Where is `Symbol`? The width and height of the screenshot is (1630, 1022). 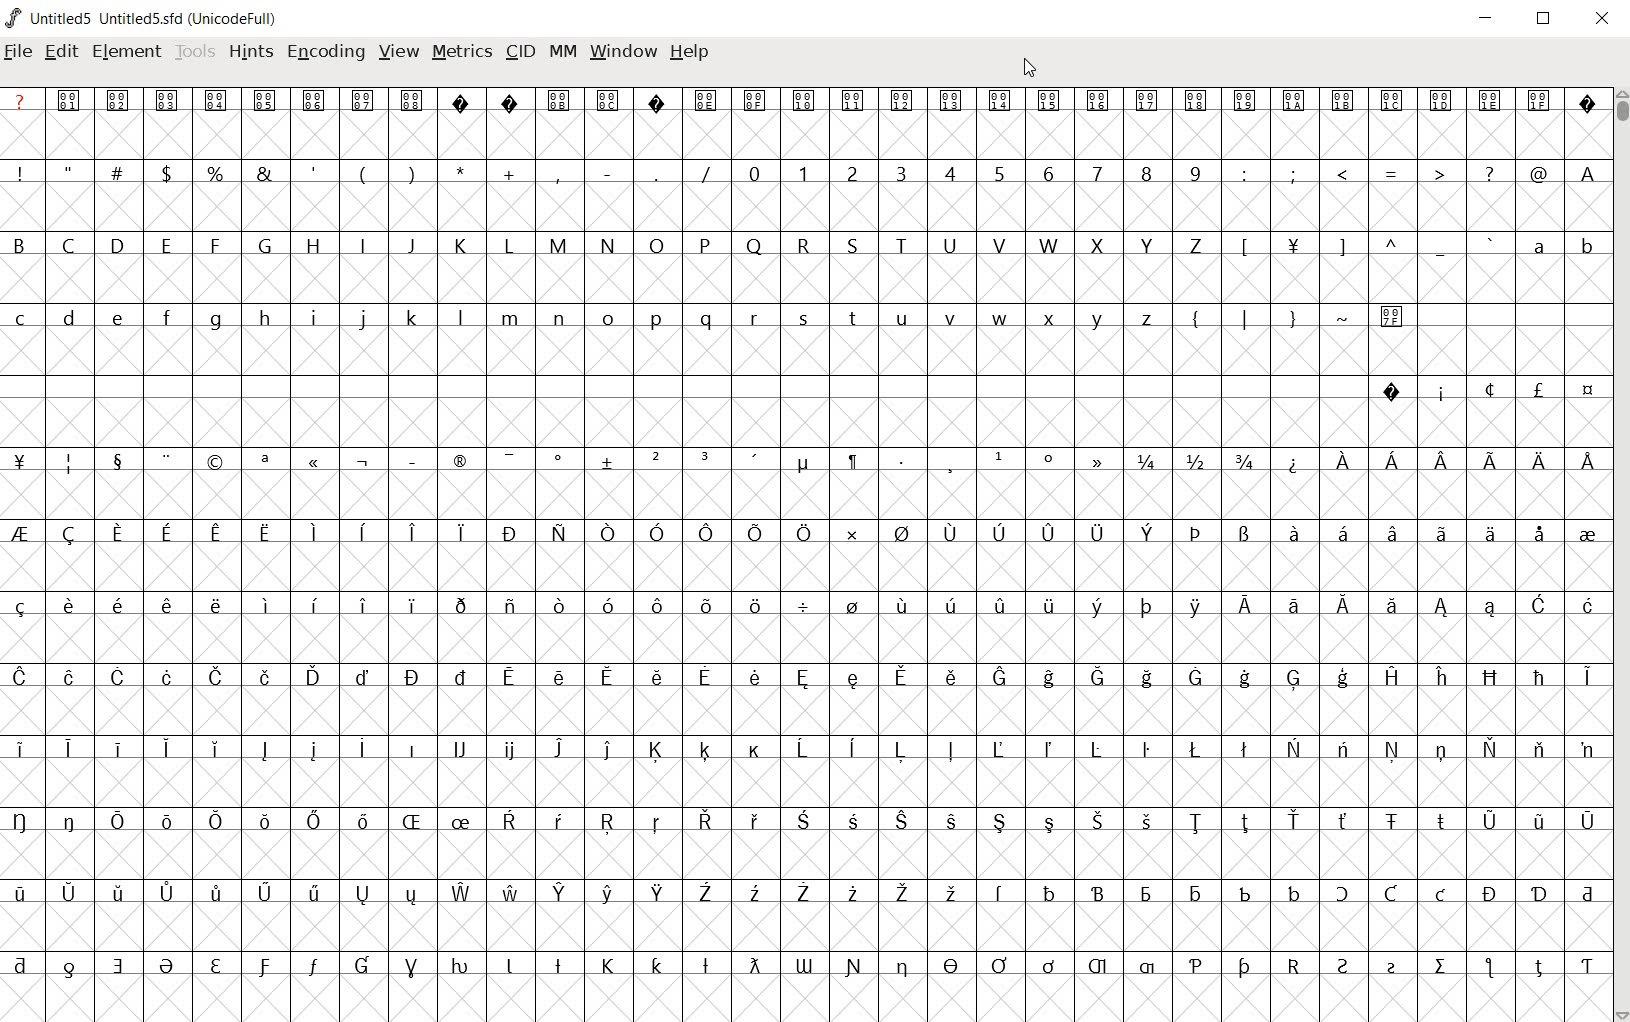 Symbol is located at coordinates (1100, 968).